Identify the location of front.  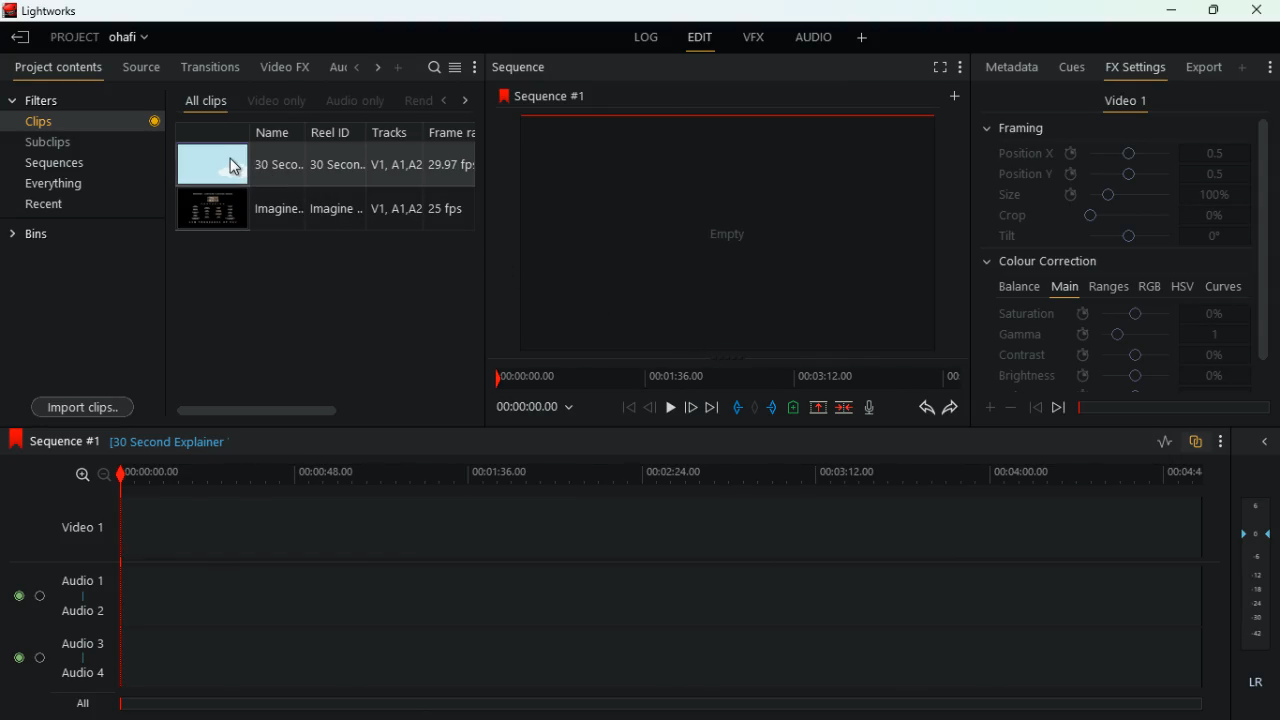
(689, 405).